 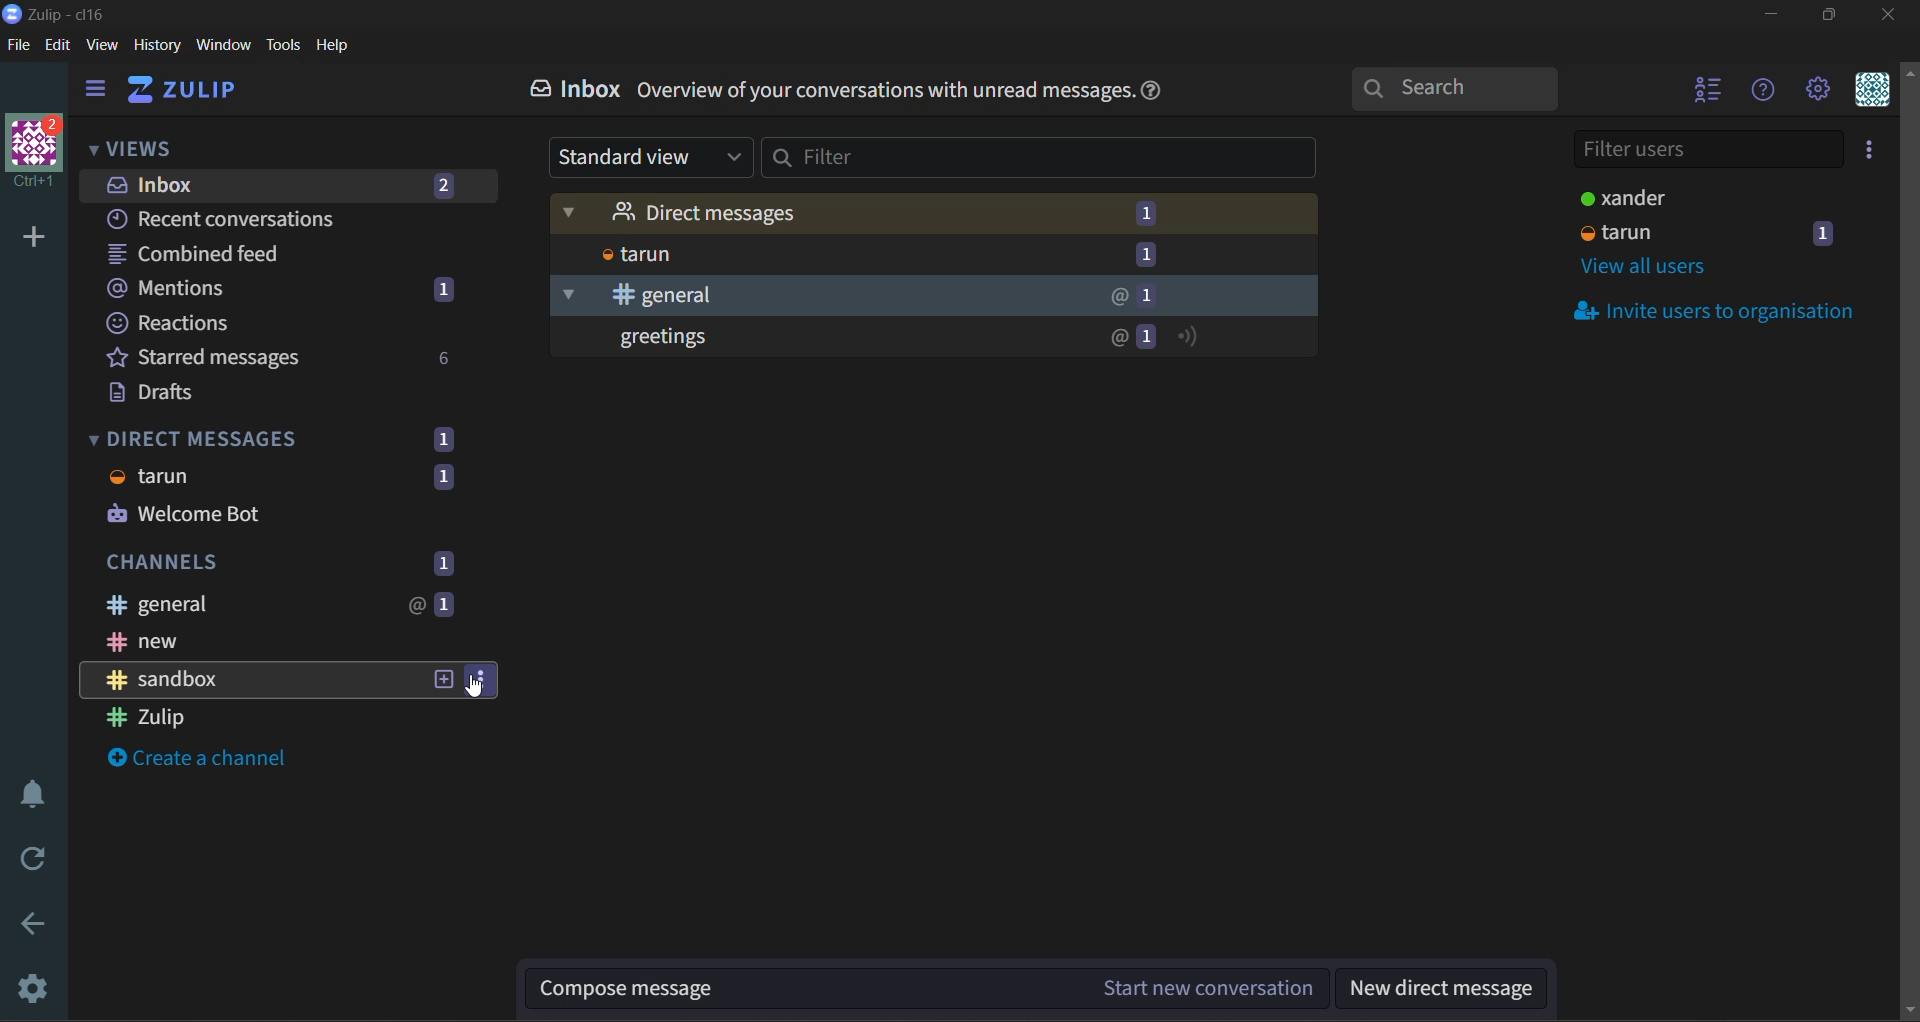 I want to click on create a channel, so click(x=197, y=762).